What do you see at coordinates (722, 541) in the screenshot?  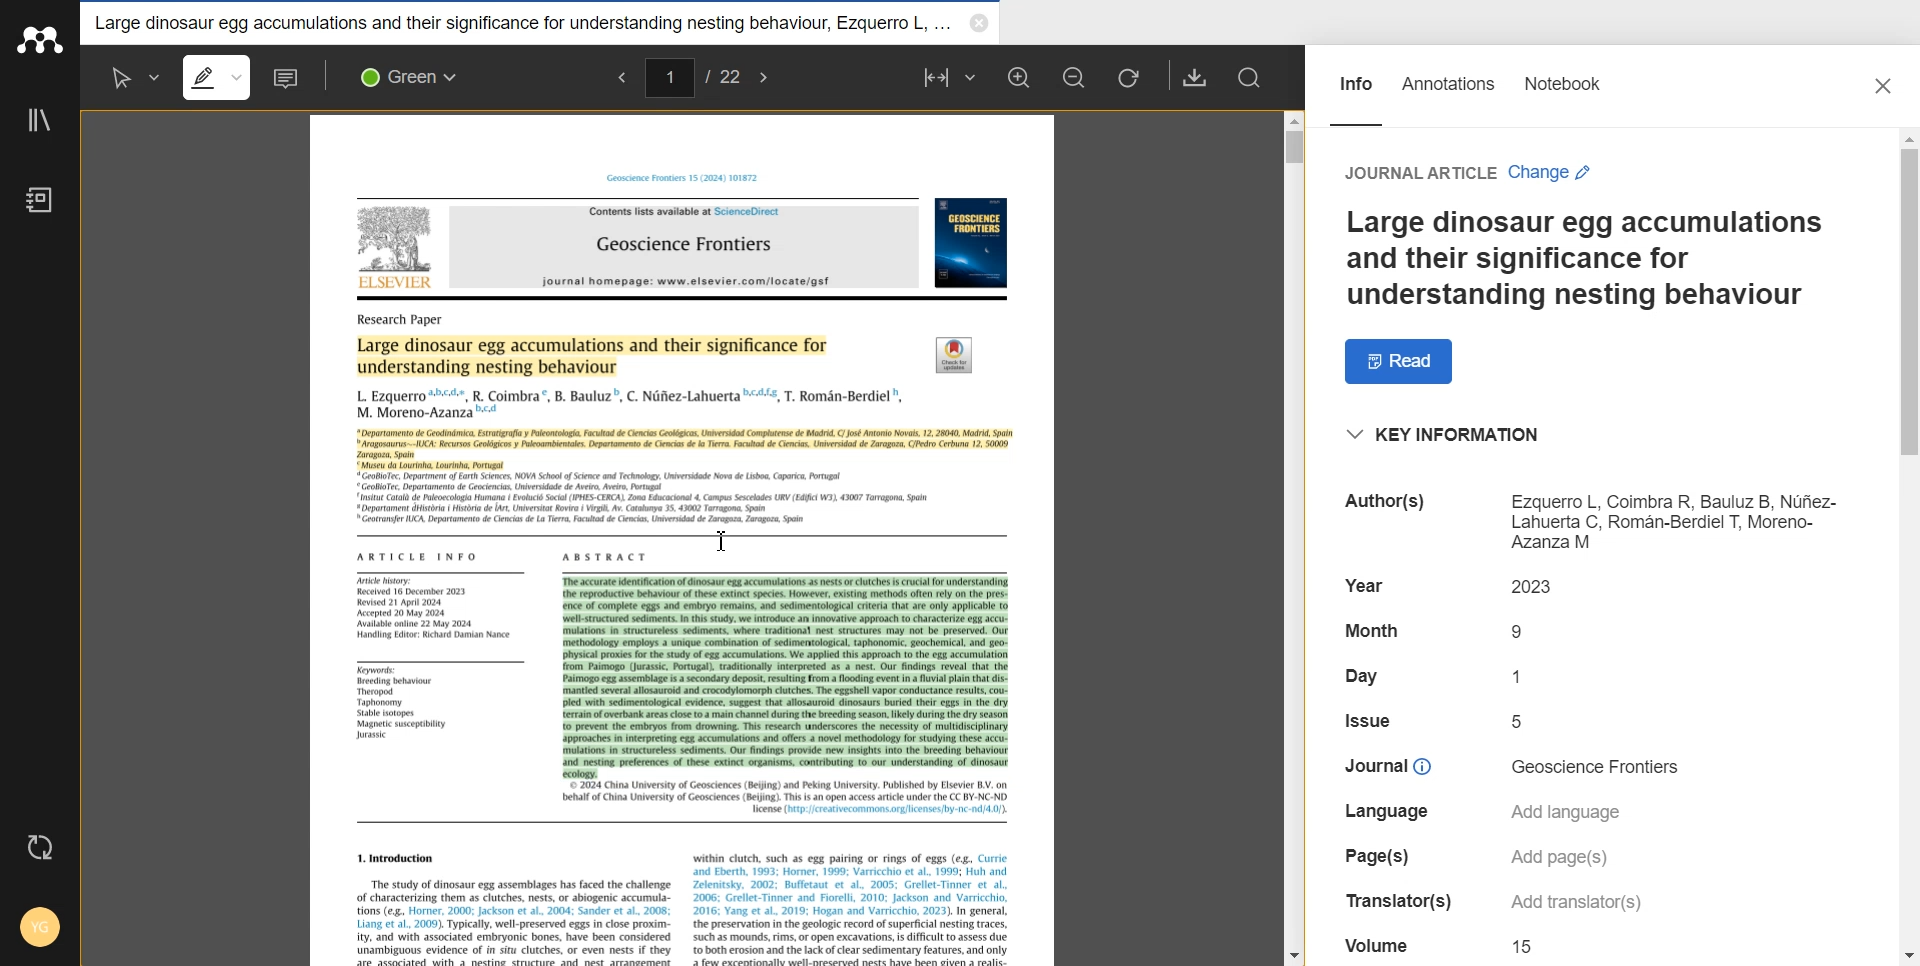 I see `Text cursor` at bounding box center [722, 541].